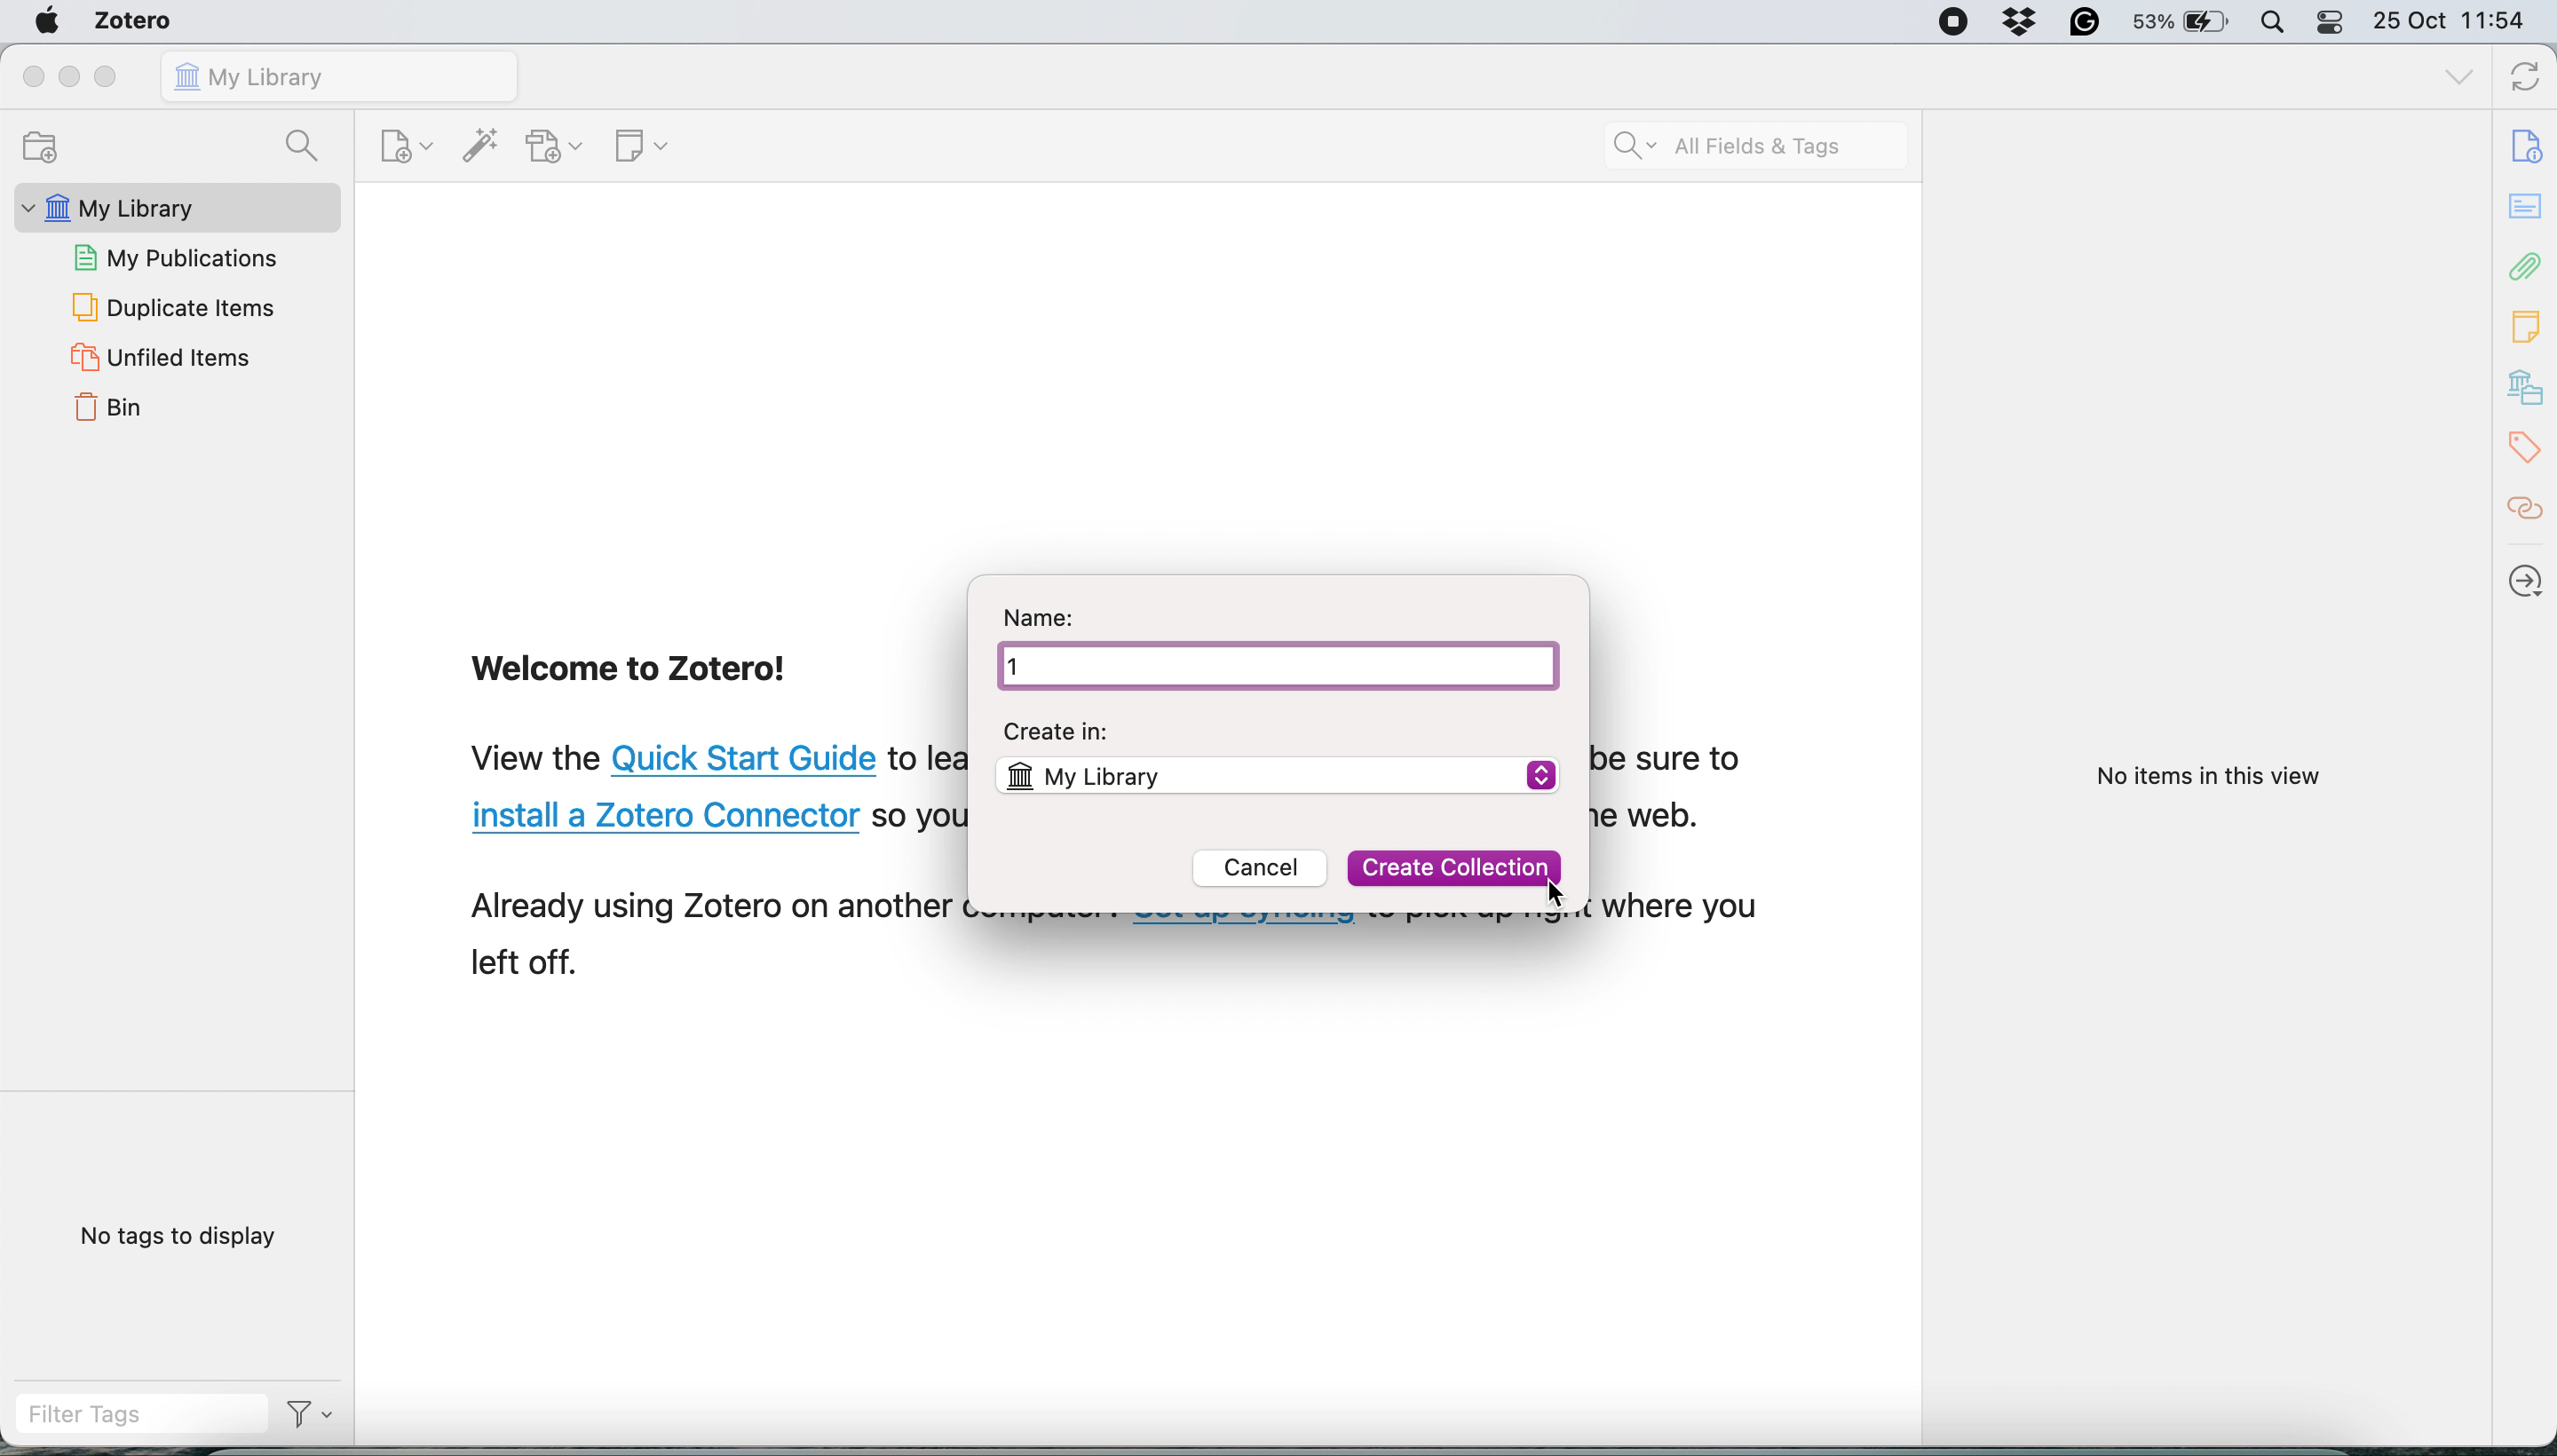  Describe the element at coordinates (2187, 22) in the screenshot. I see `53% battery` at that location.